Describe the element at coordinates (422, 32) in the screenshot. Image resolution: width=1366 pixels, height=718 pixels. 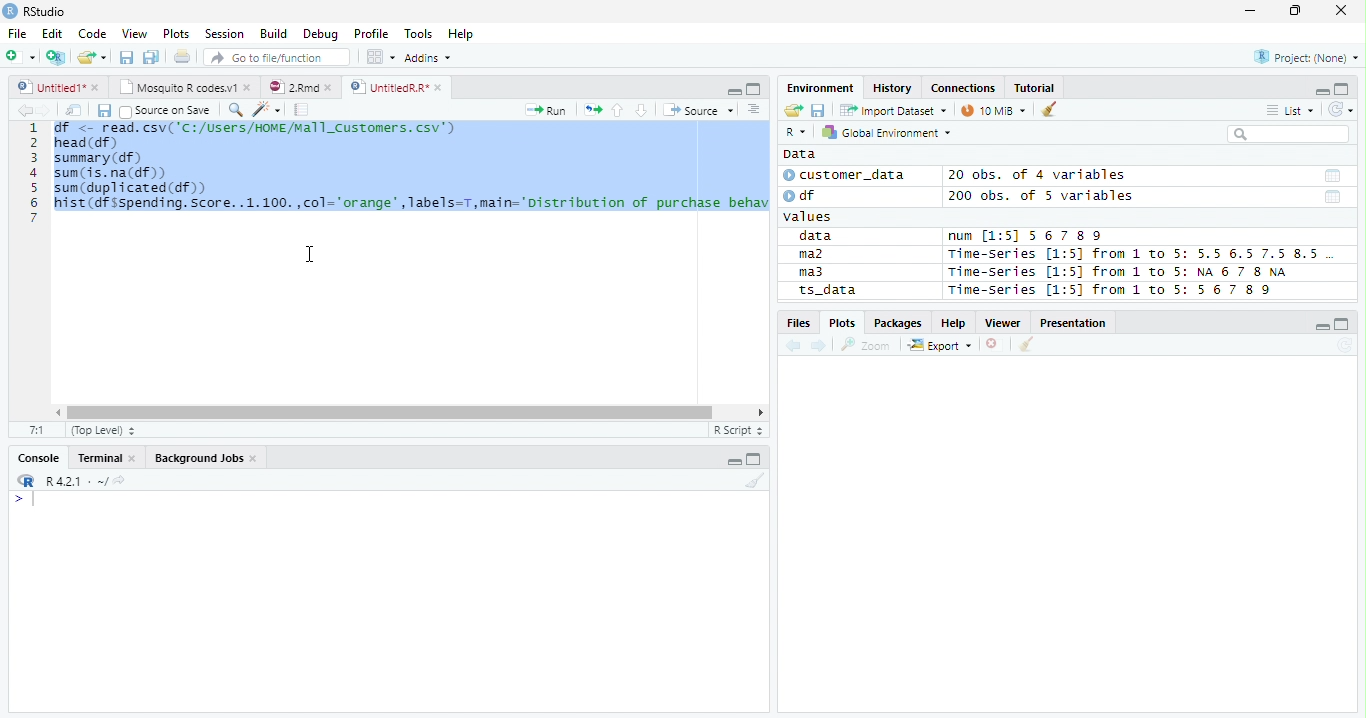
I see `Tools` at that location.